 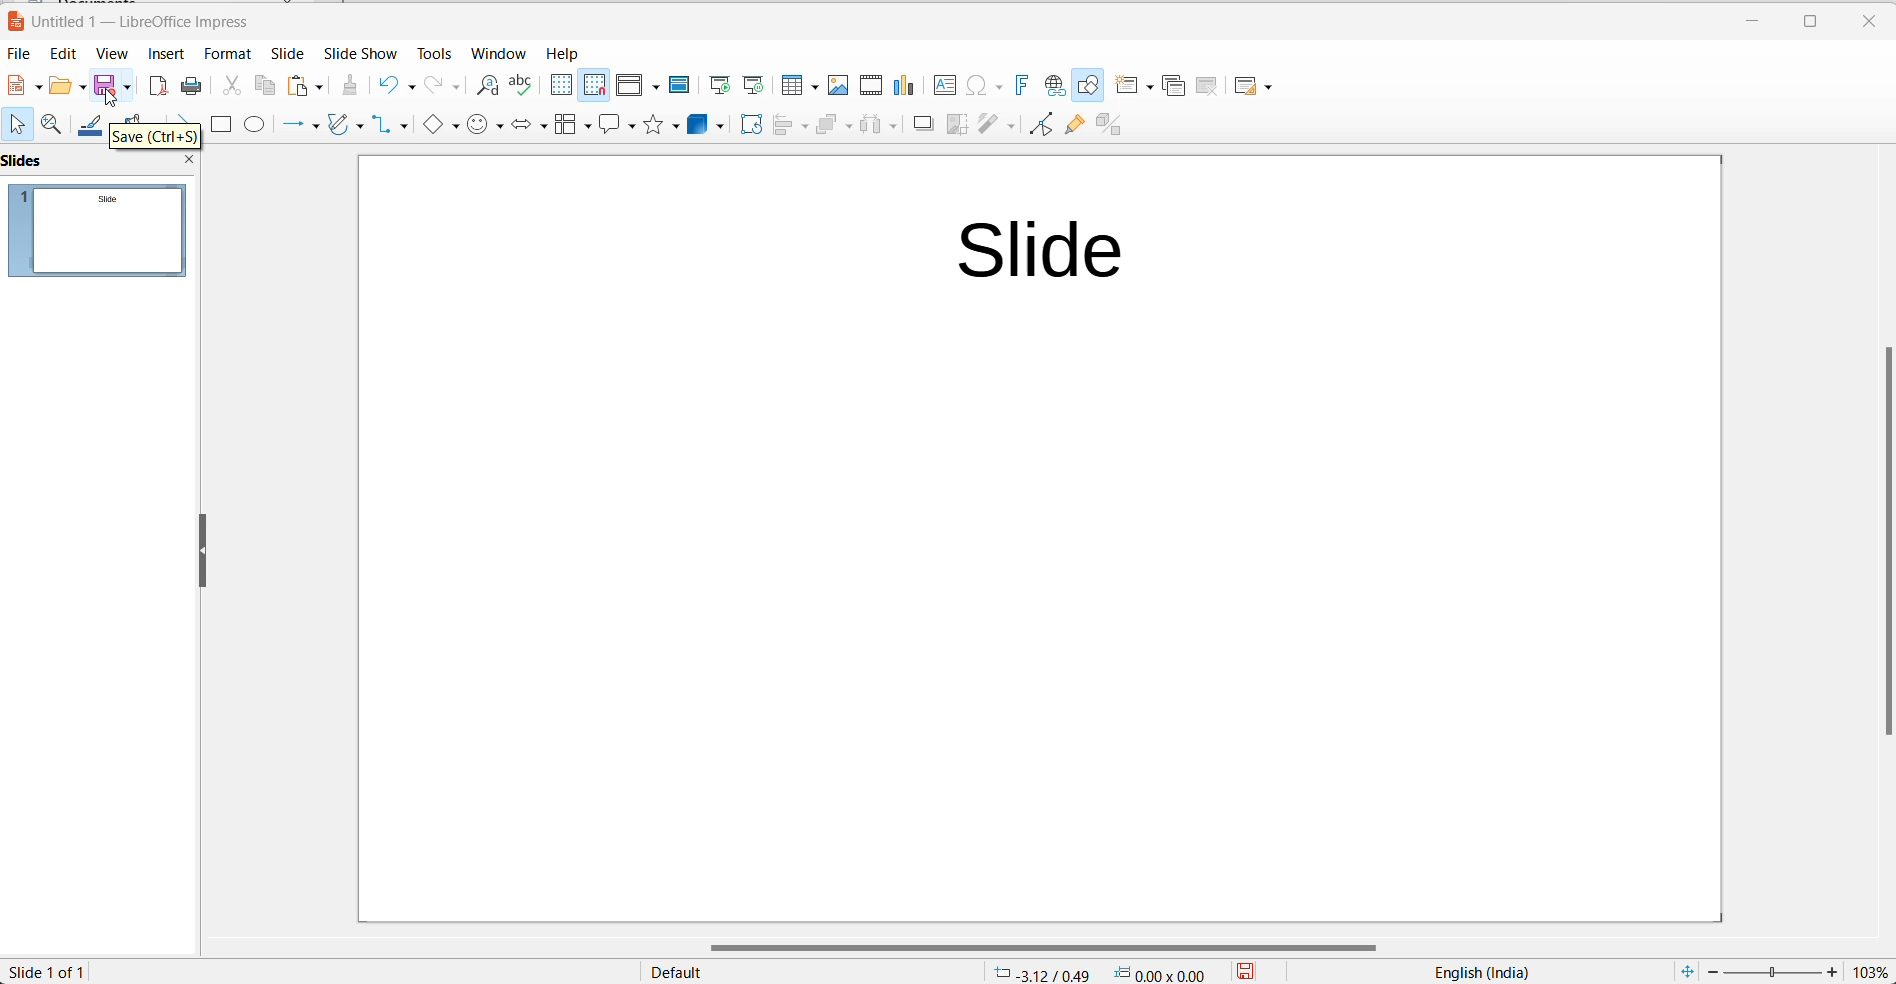 I want to click on window, so click(x=501, y=53).